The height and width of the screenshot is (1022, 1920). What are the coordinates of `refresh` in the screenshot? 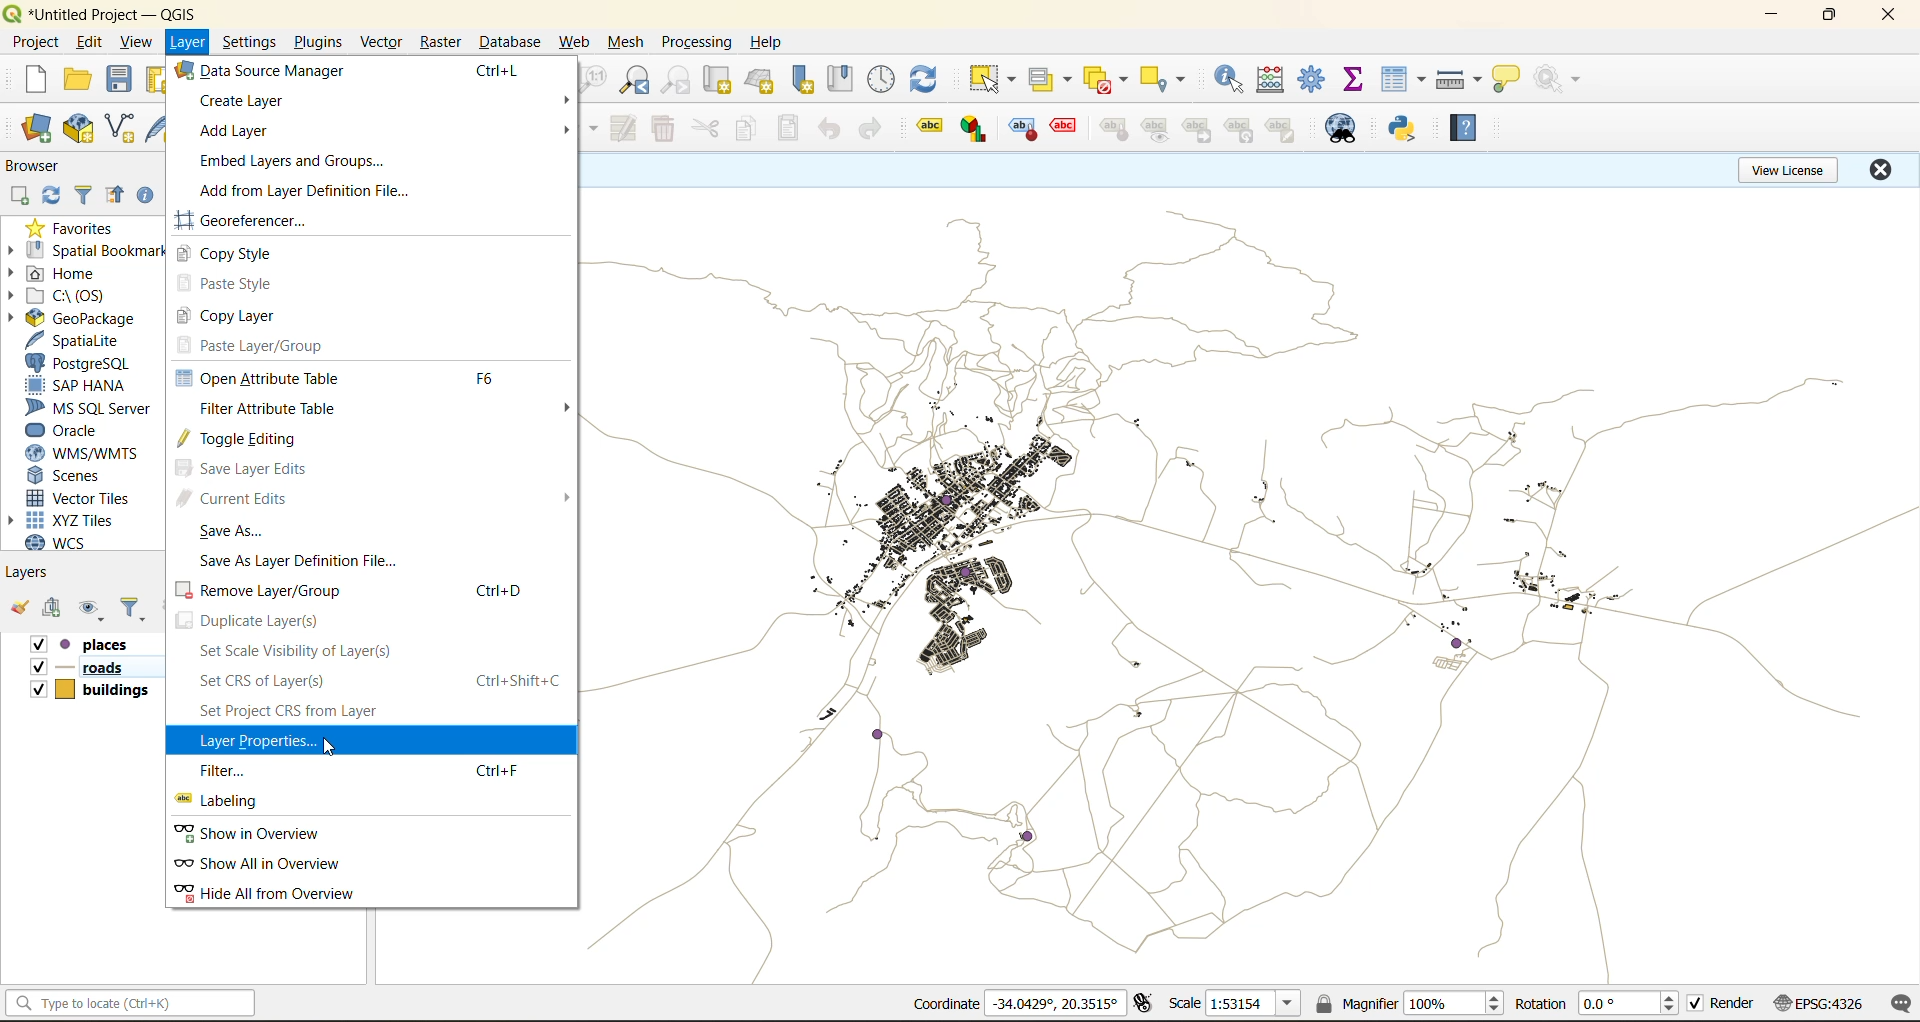 It's located at (928, 83).